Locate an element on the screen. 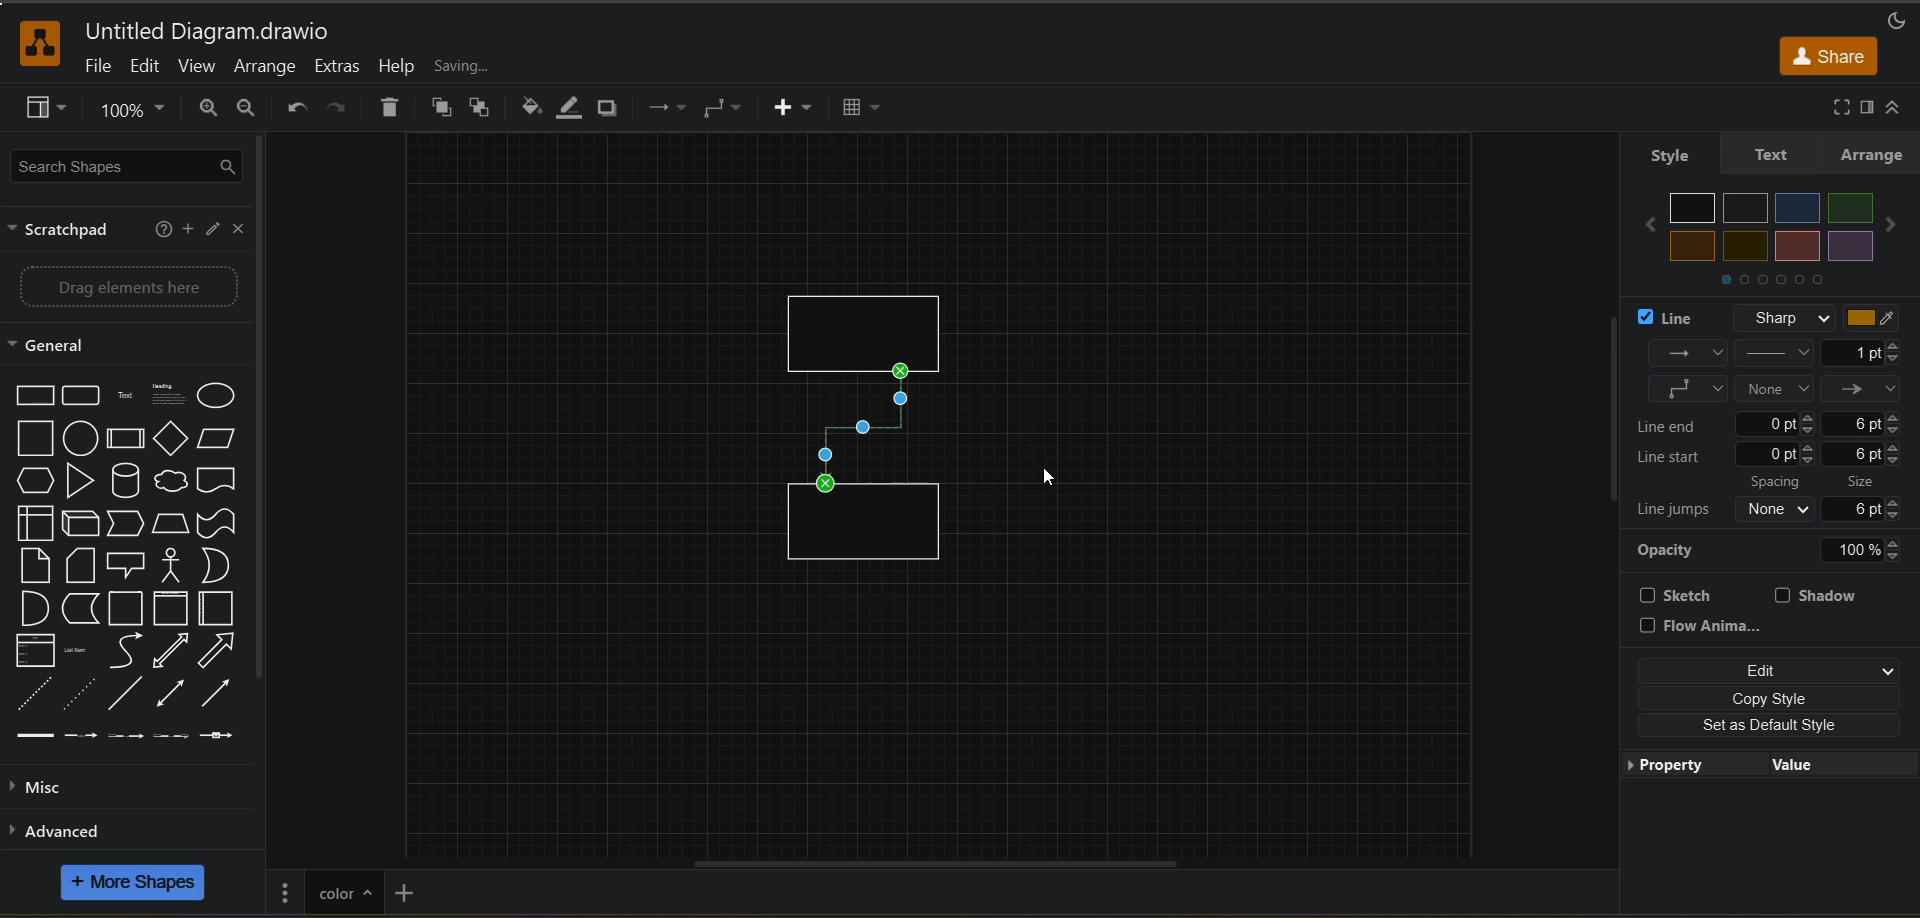 Image resolution: width=1920 pixels, height=918 pixels. waypoints is located at coordinates (664, 110).